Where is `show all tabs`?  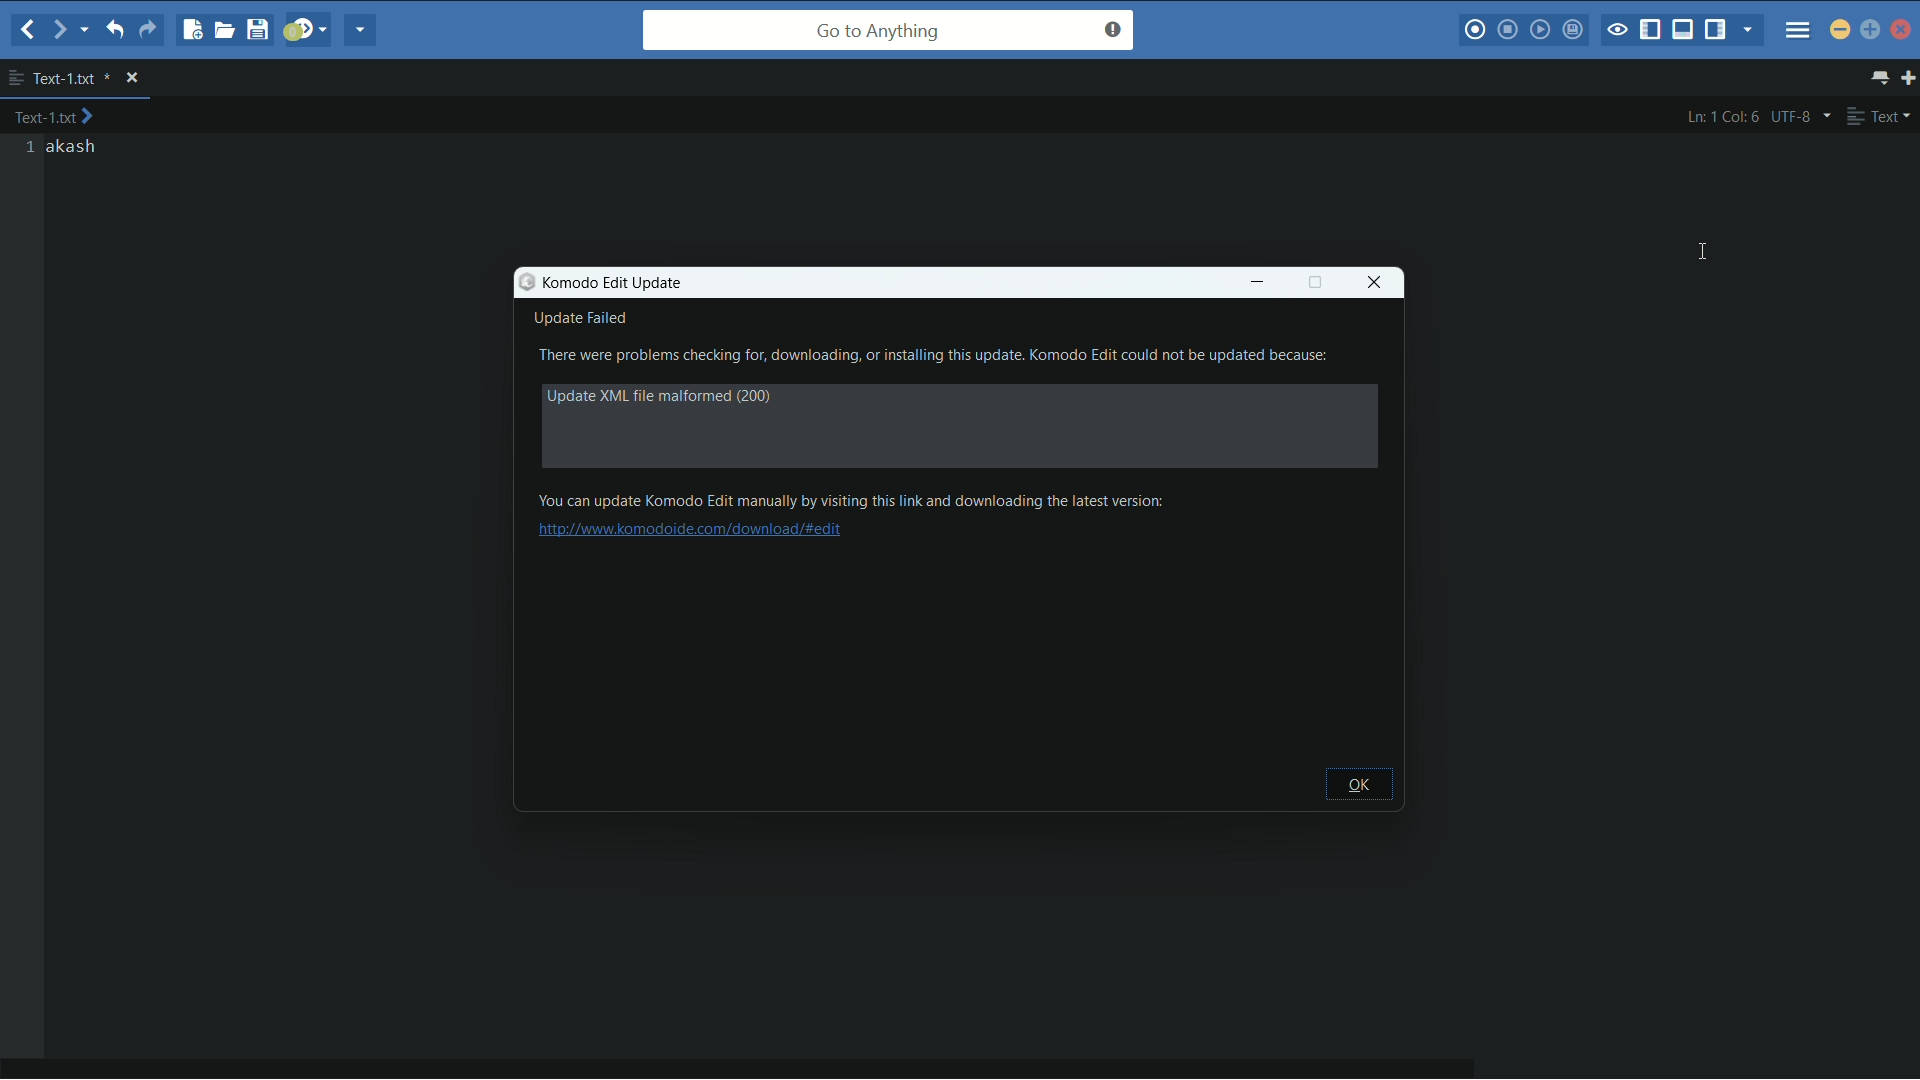
show all tabs is located at coordinates (1877, 77).